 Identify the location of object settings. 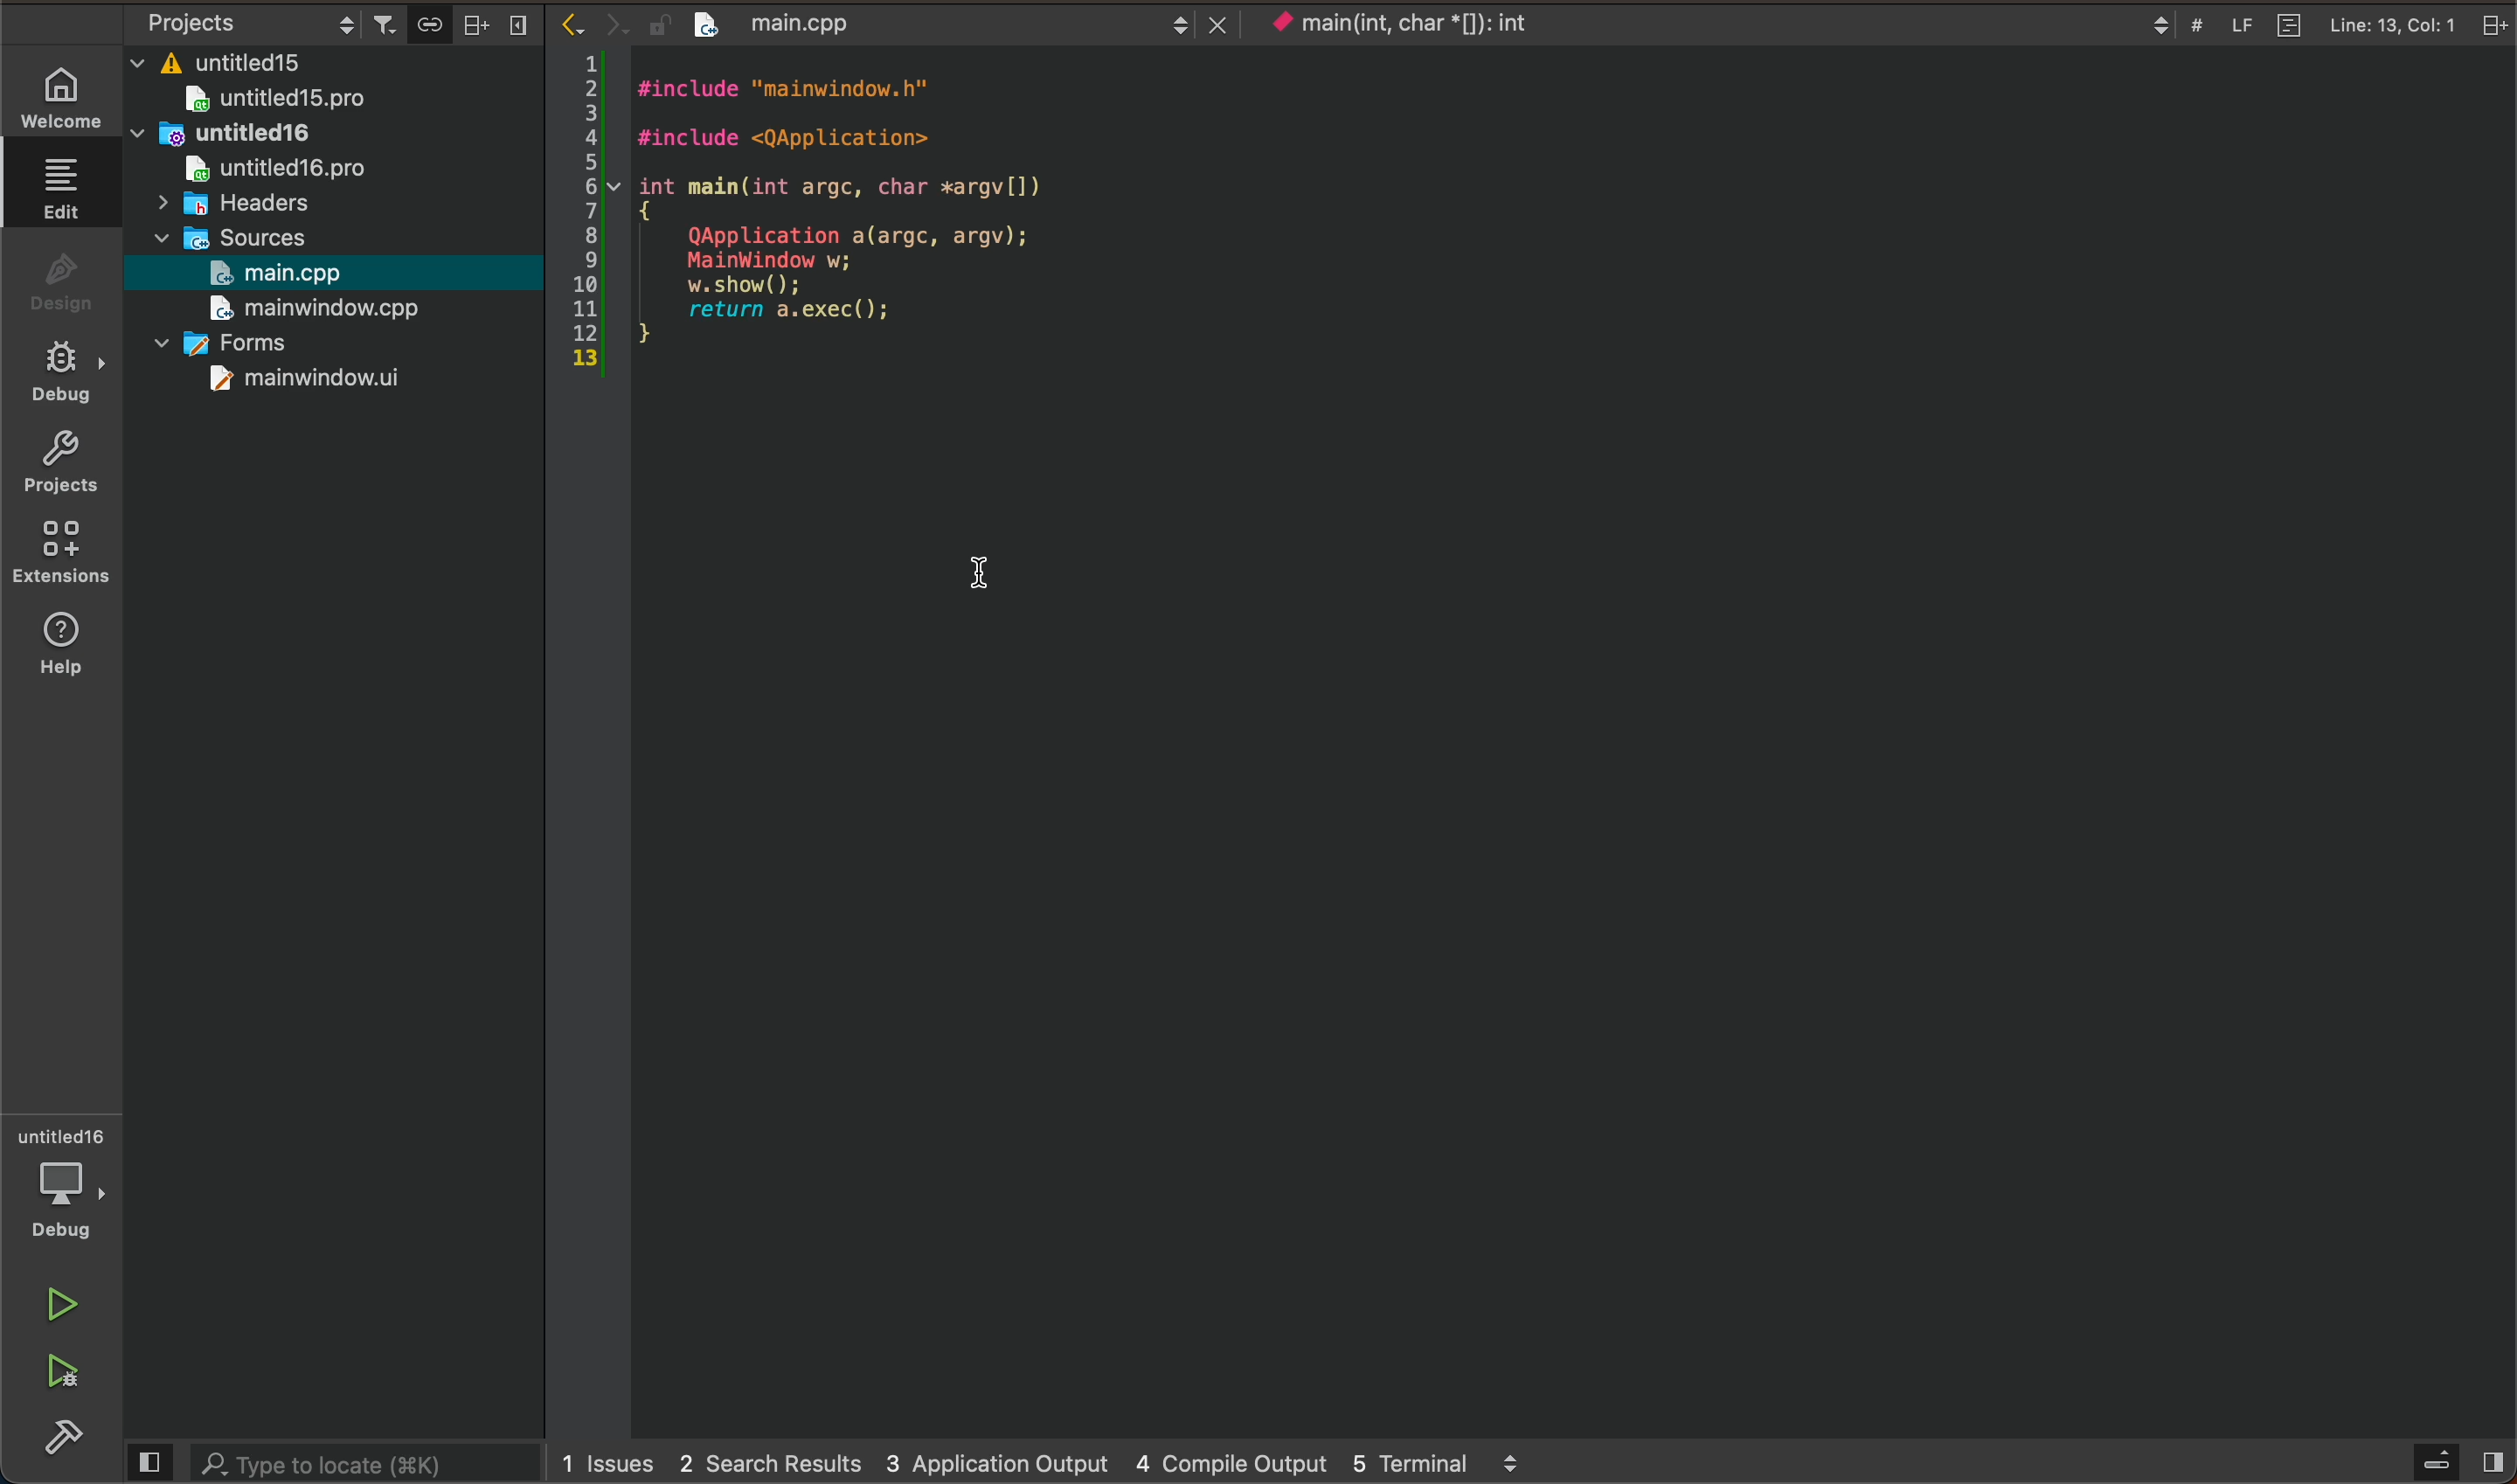
(248, 20).